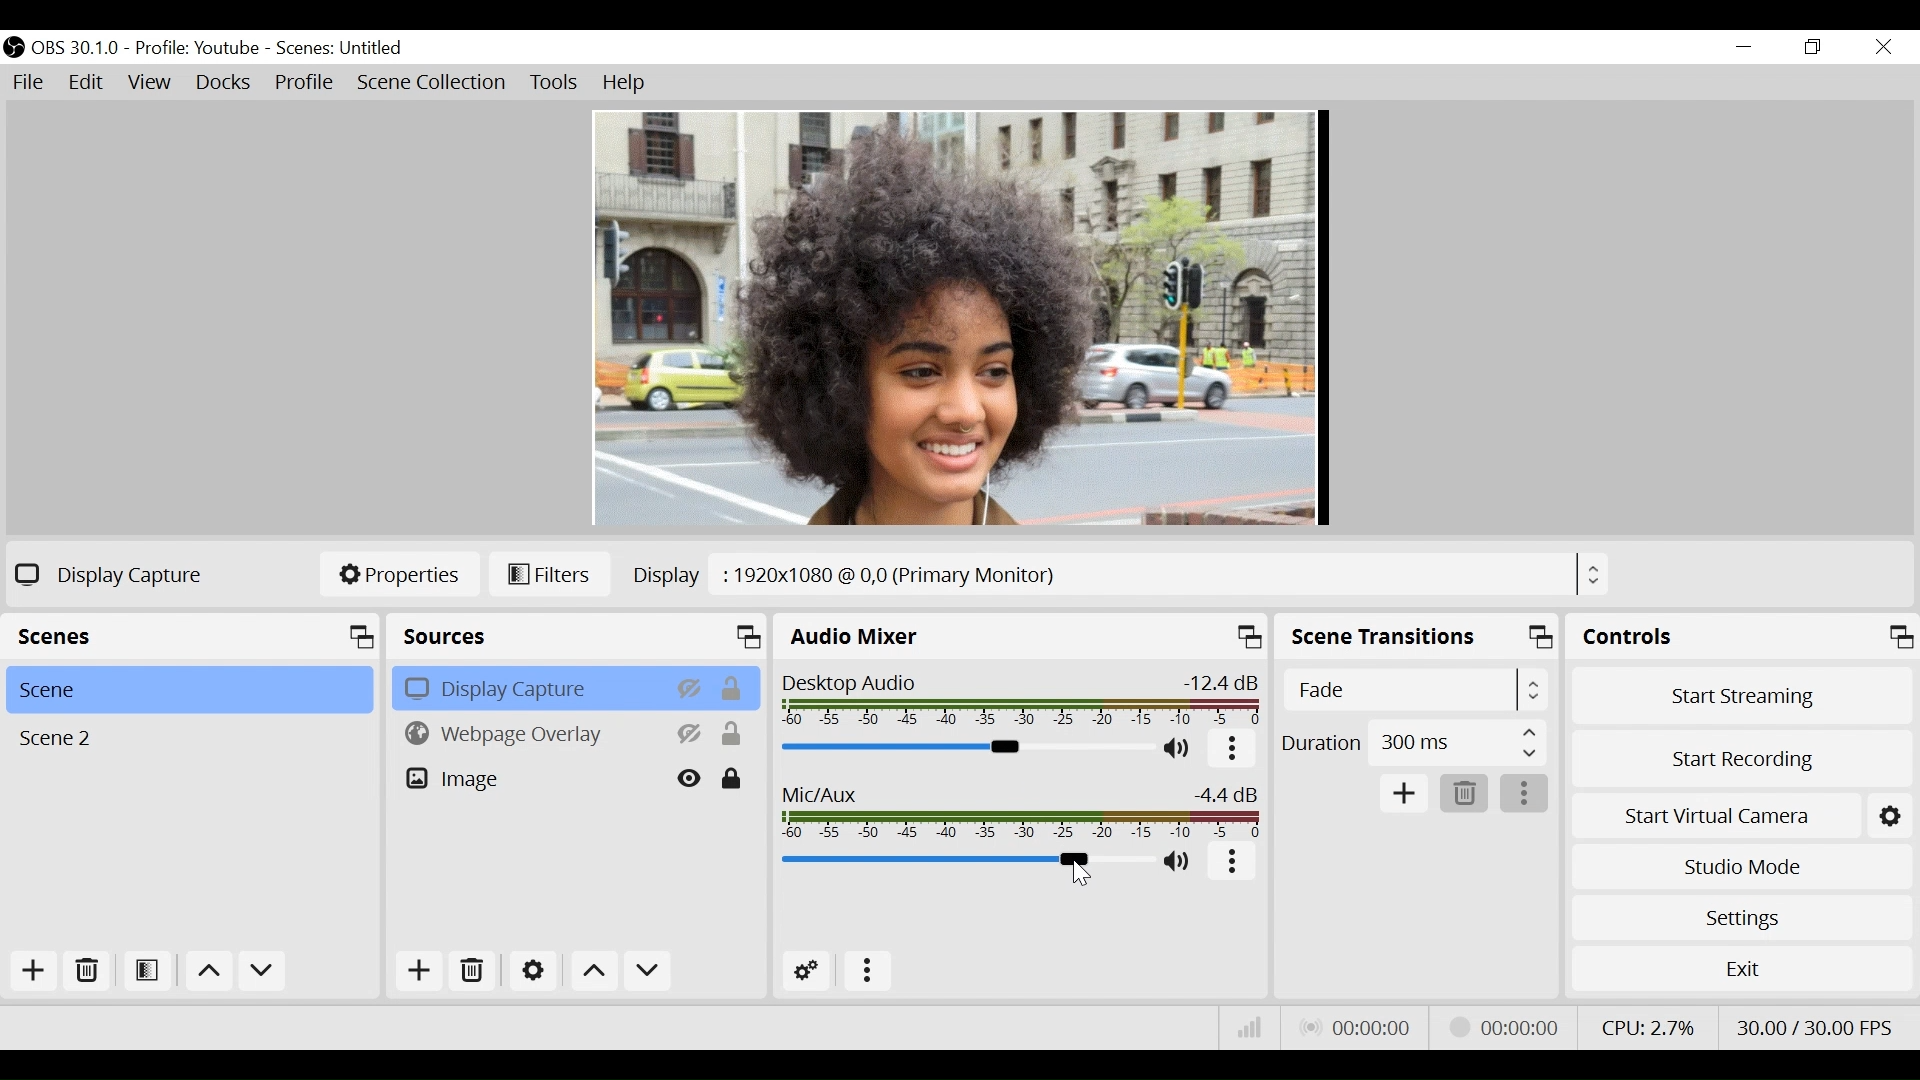 Image resolution: width=1920 pixels, height=1080 pixels. Describe the element at coordinates (732, 779) in the screenshot. I see `(un)lock` at that location.